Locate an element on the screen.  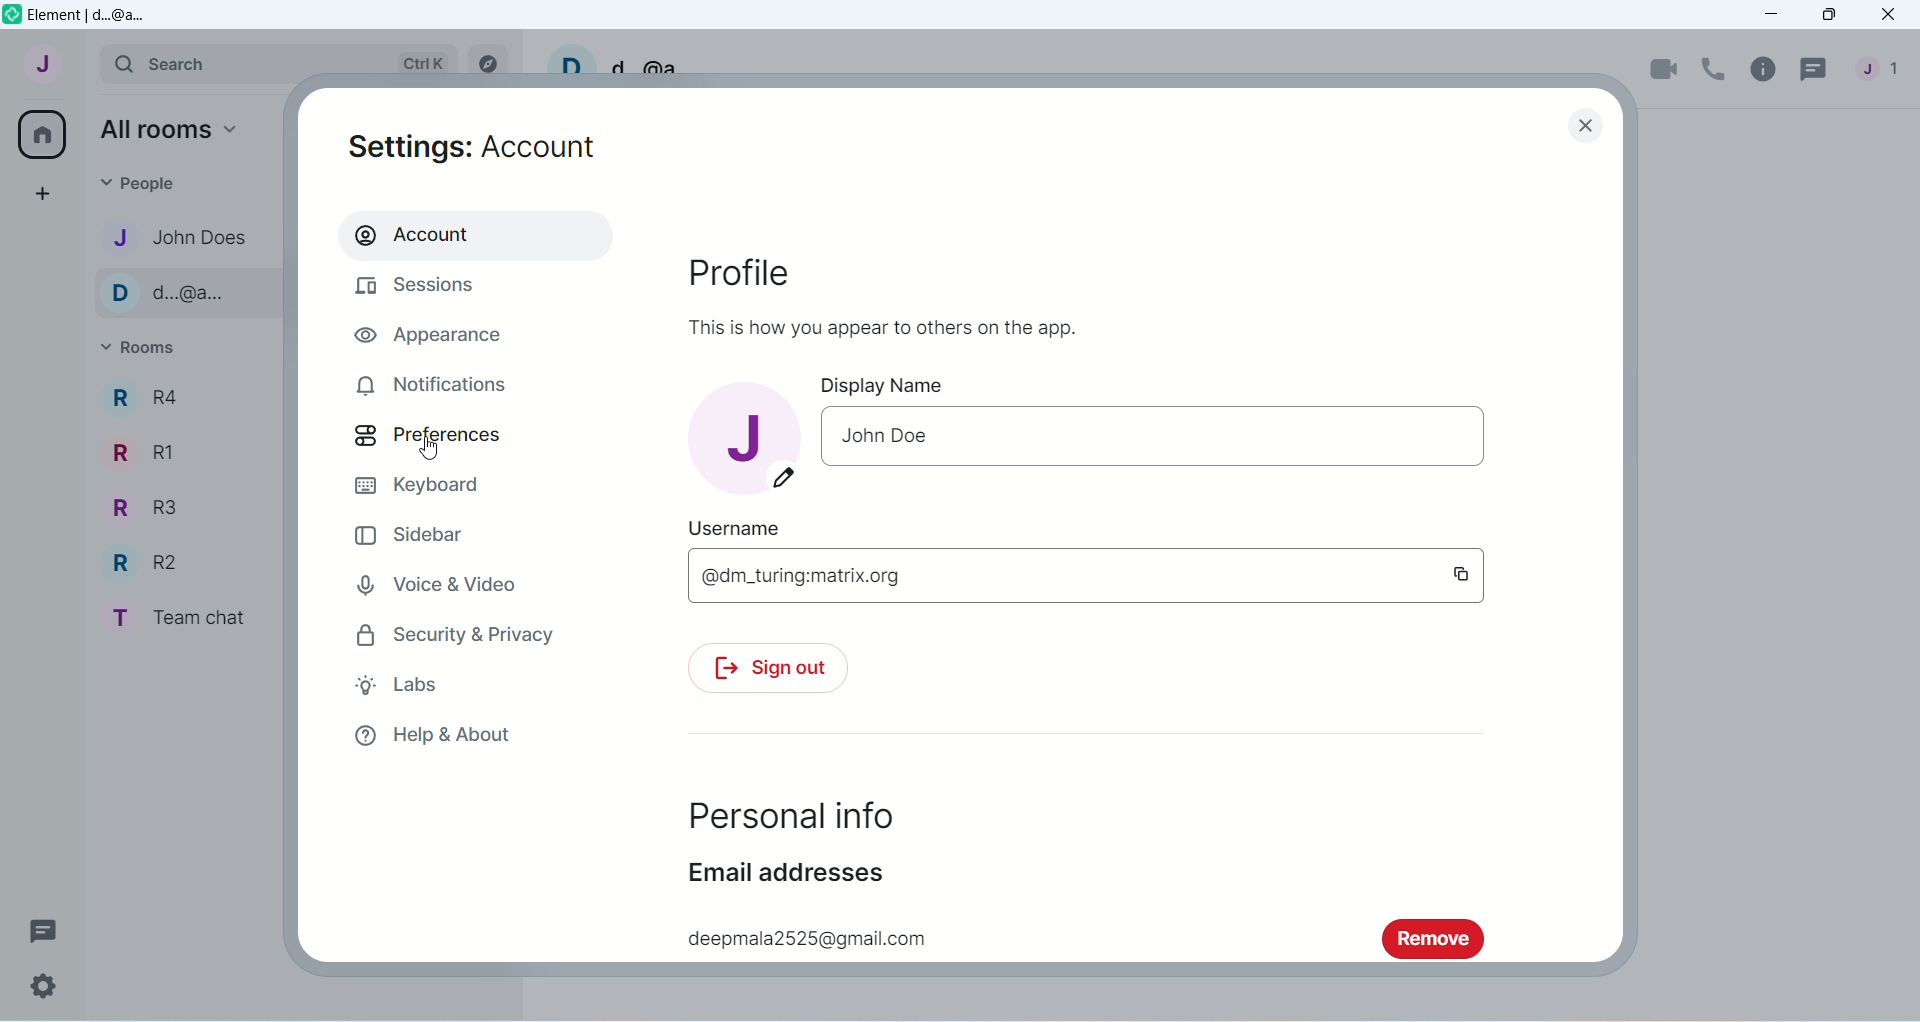
Text input- John Doe is located at coordinates (1168, 437).